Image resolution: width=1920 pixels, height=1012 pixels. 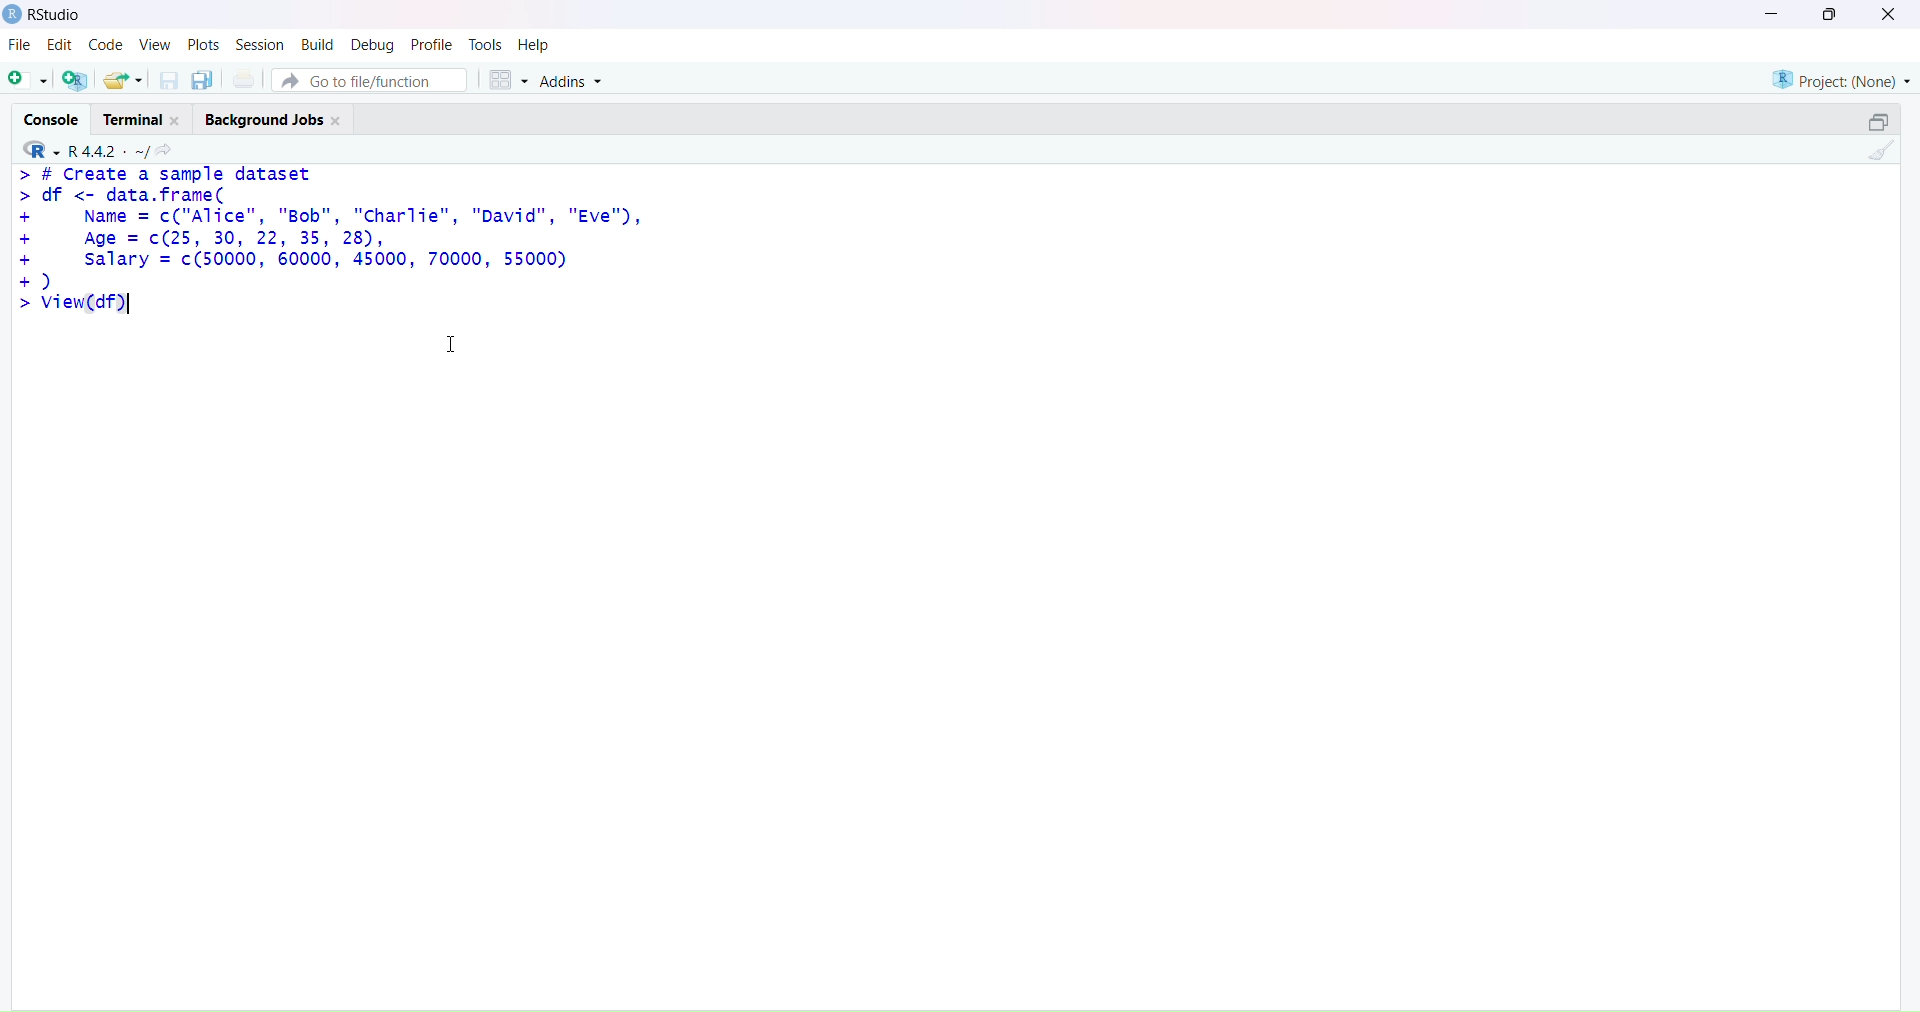 I want to click on save all open documents, so click(x=203, y=79).